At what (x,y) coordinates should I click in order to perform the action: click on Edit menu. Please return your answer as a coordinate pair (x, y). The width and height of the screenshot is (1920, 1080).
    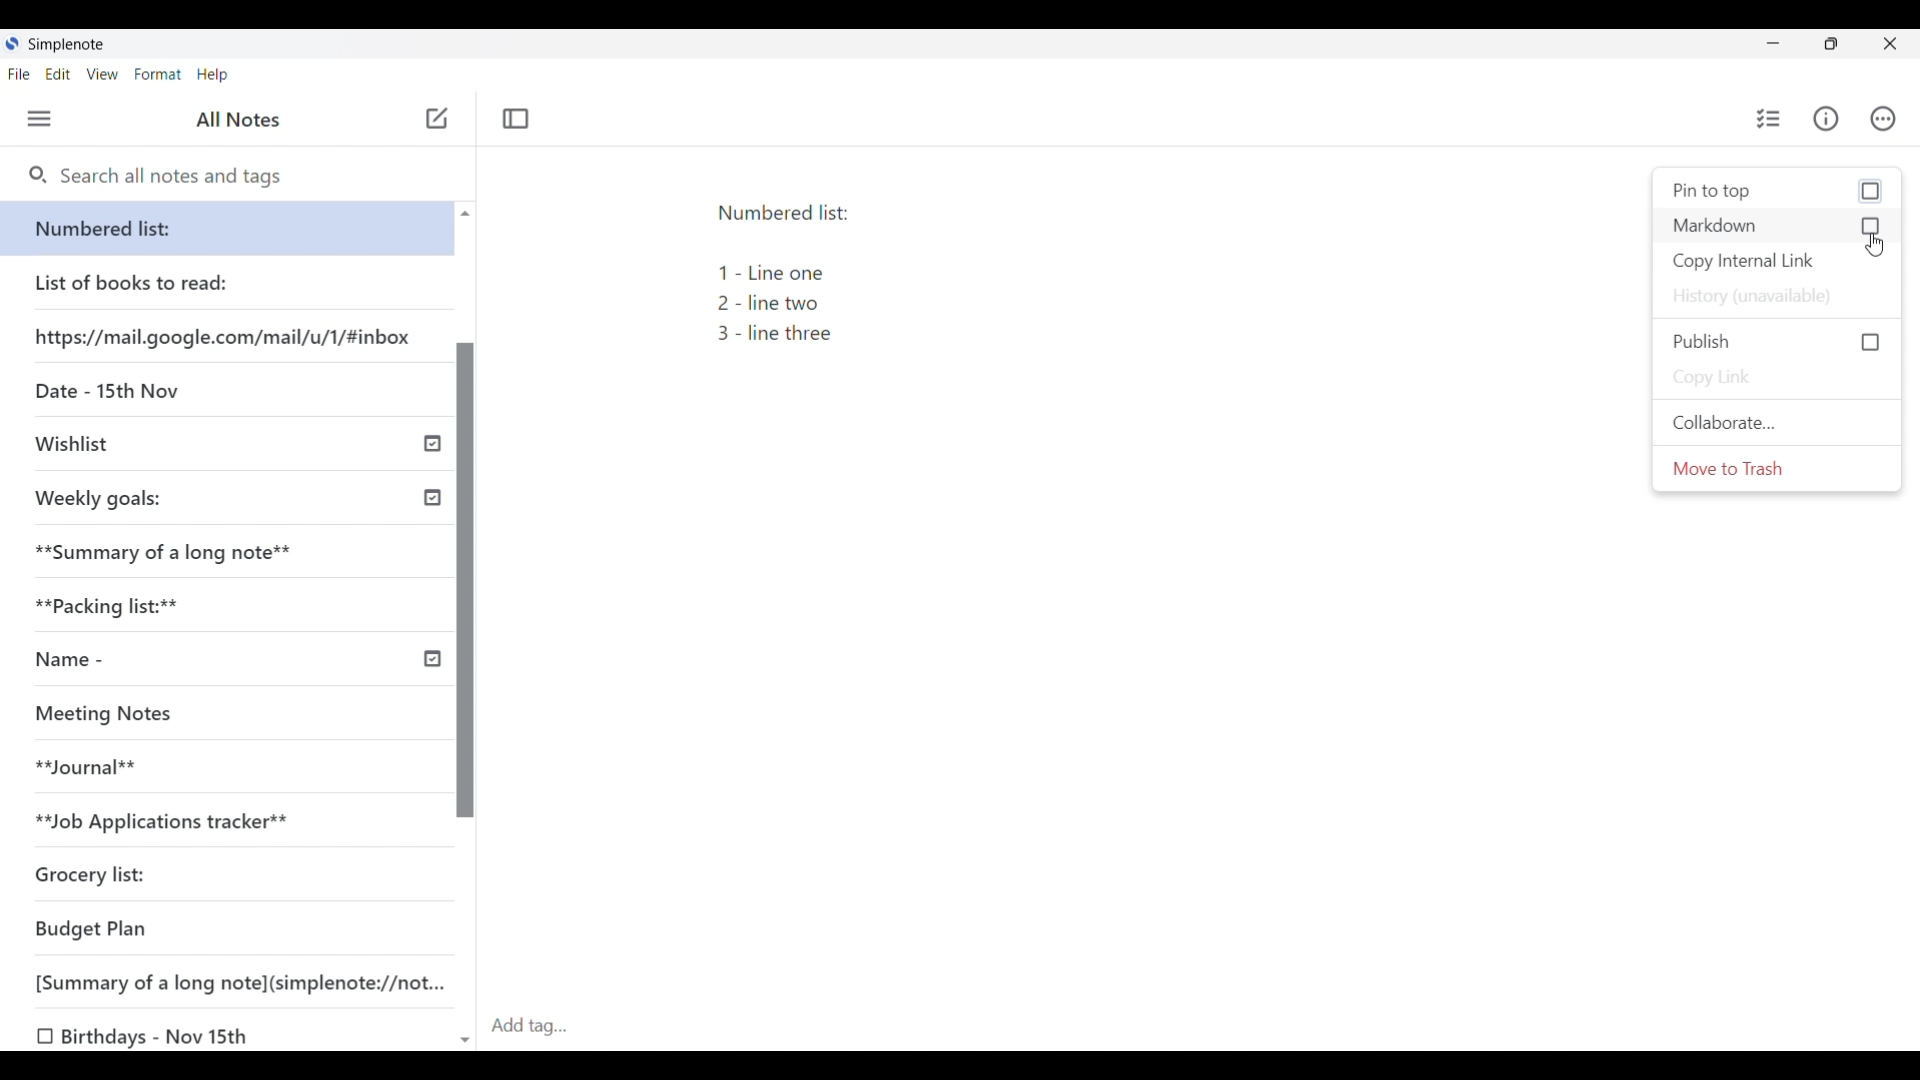
    Looking at the image, I should click on (58, 74).